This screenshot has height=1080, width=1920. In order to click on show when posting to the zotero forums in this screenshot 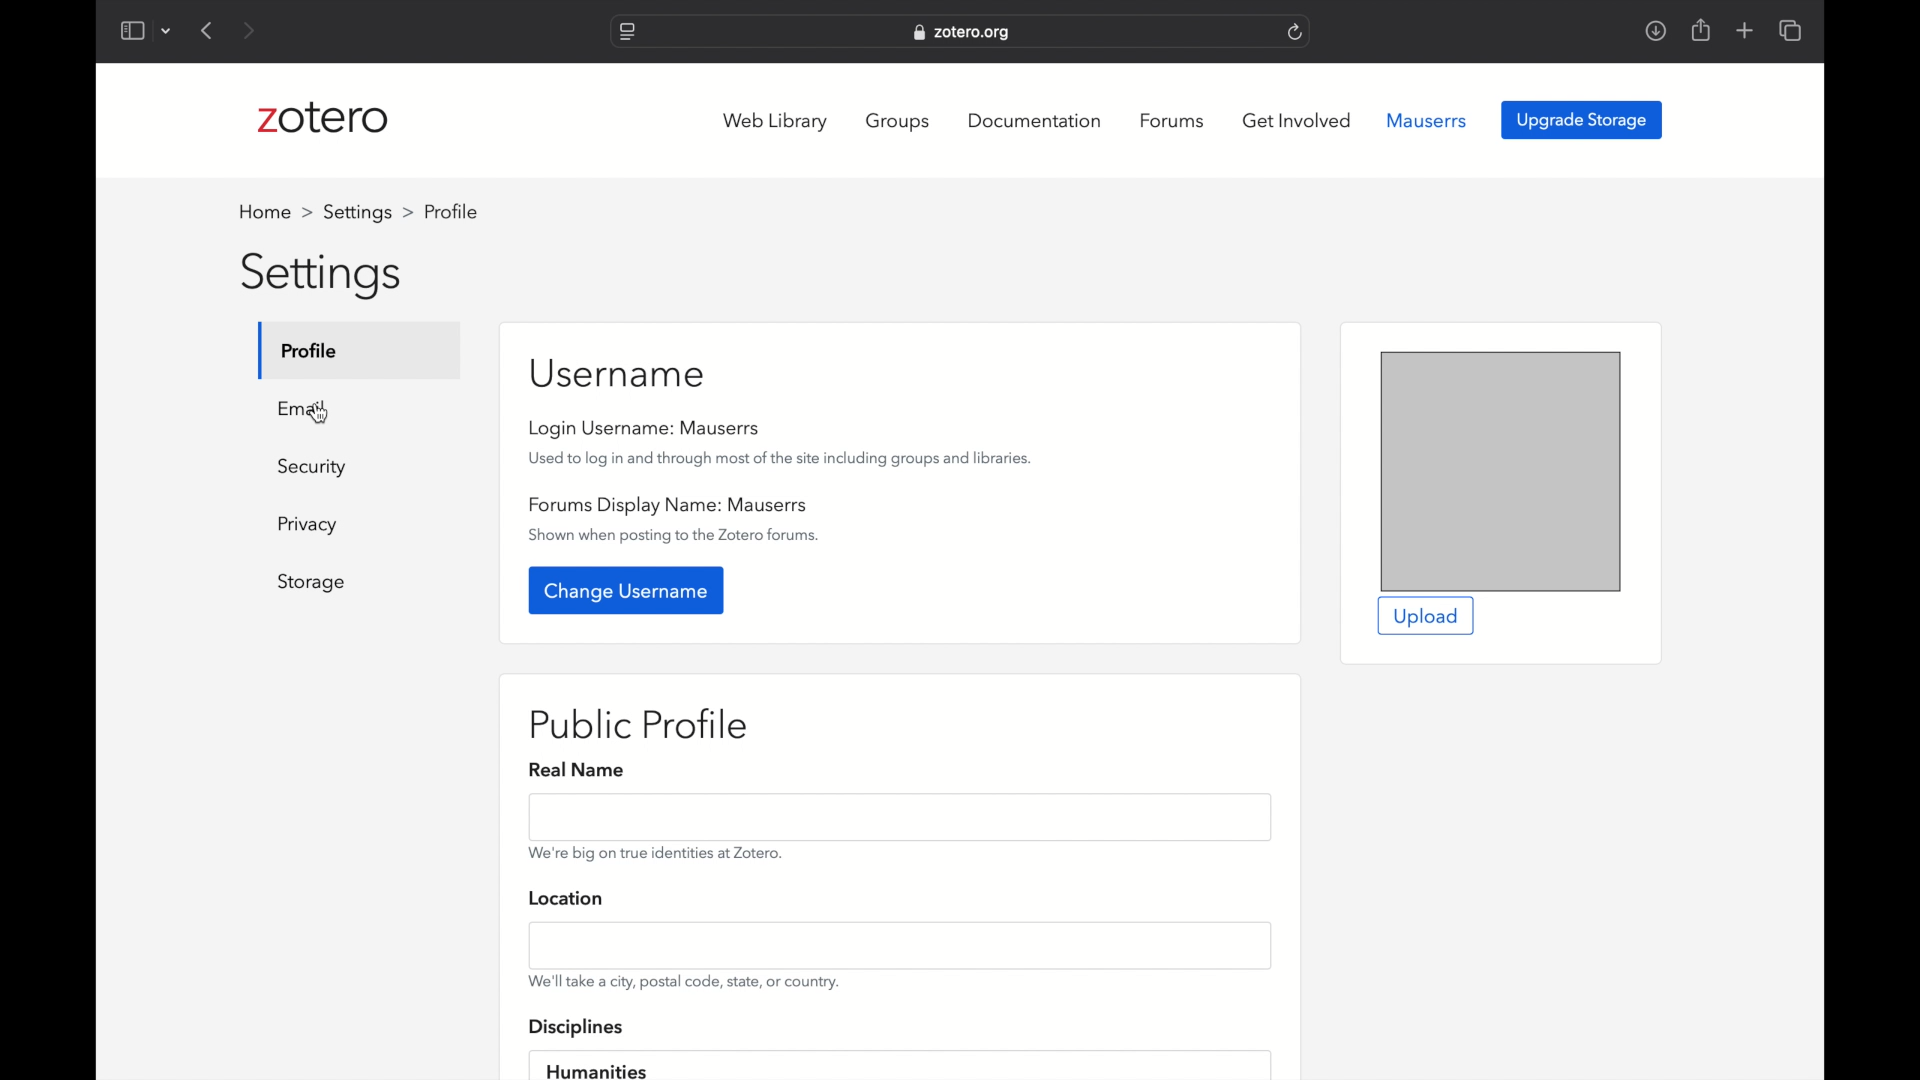, I will do `click(676, 536)`.